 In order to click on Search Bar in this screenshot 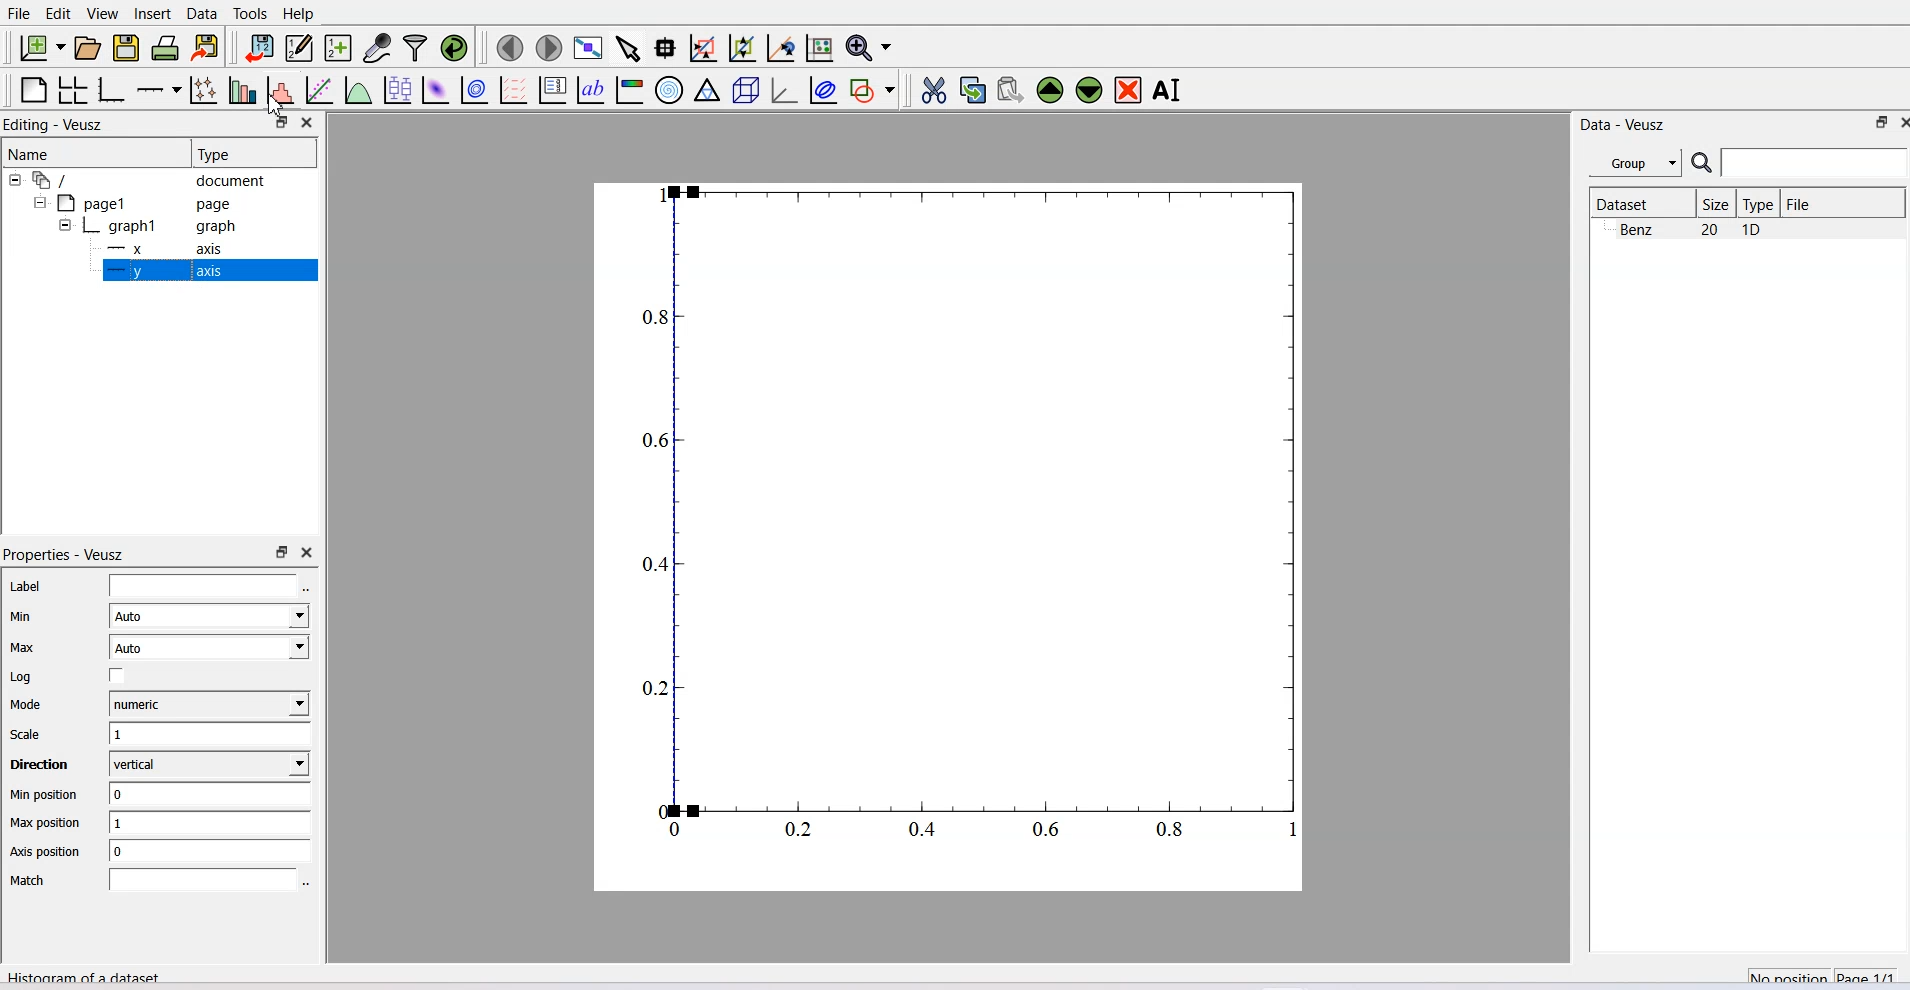, I will do `click(1800, 162)`.